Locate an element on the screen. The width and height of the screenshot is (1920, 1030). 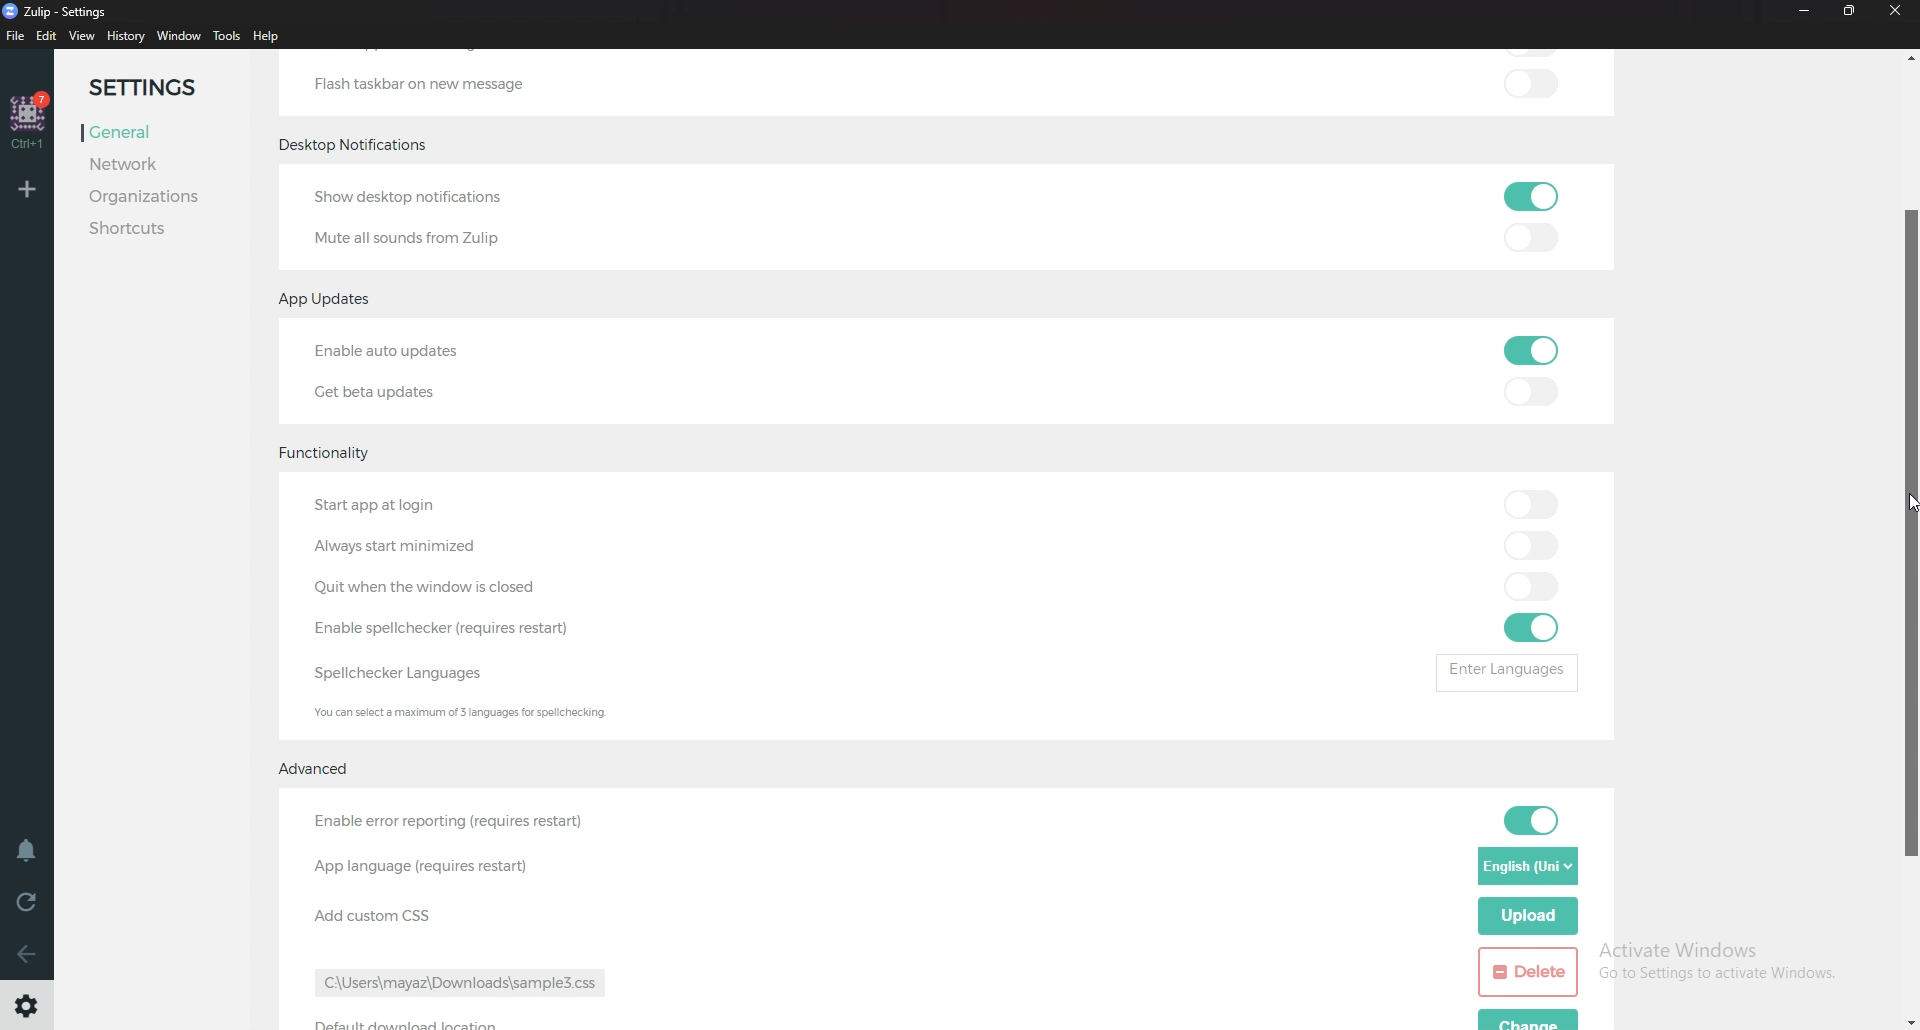
zulip is located at coordinates (53, 10).